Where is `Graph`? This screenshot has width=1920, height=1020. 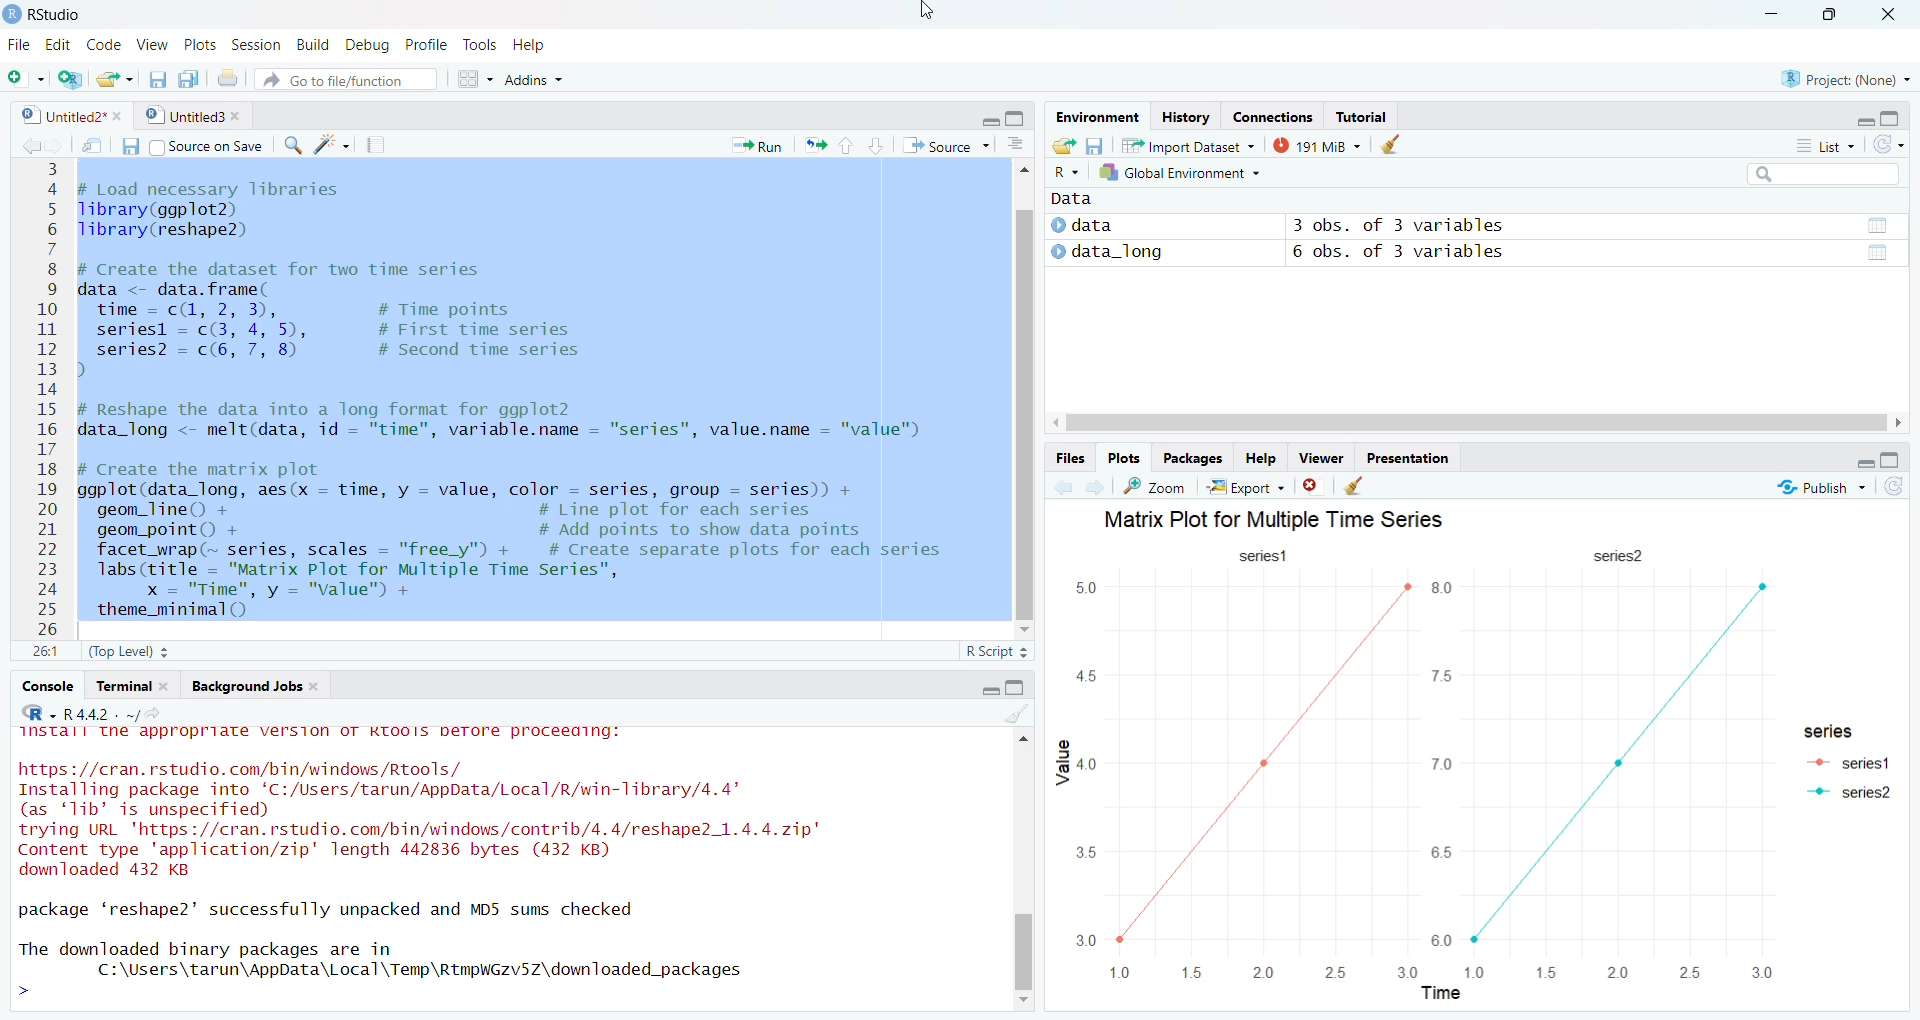
Graph is located at coordinates (1413, 796).